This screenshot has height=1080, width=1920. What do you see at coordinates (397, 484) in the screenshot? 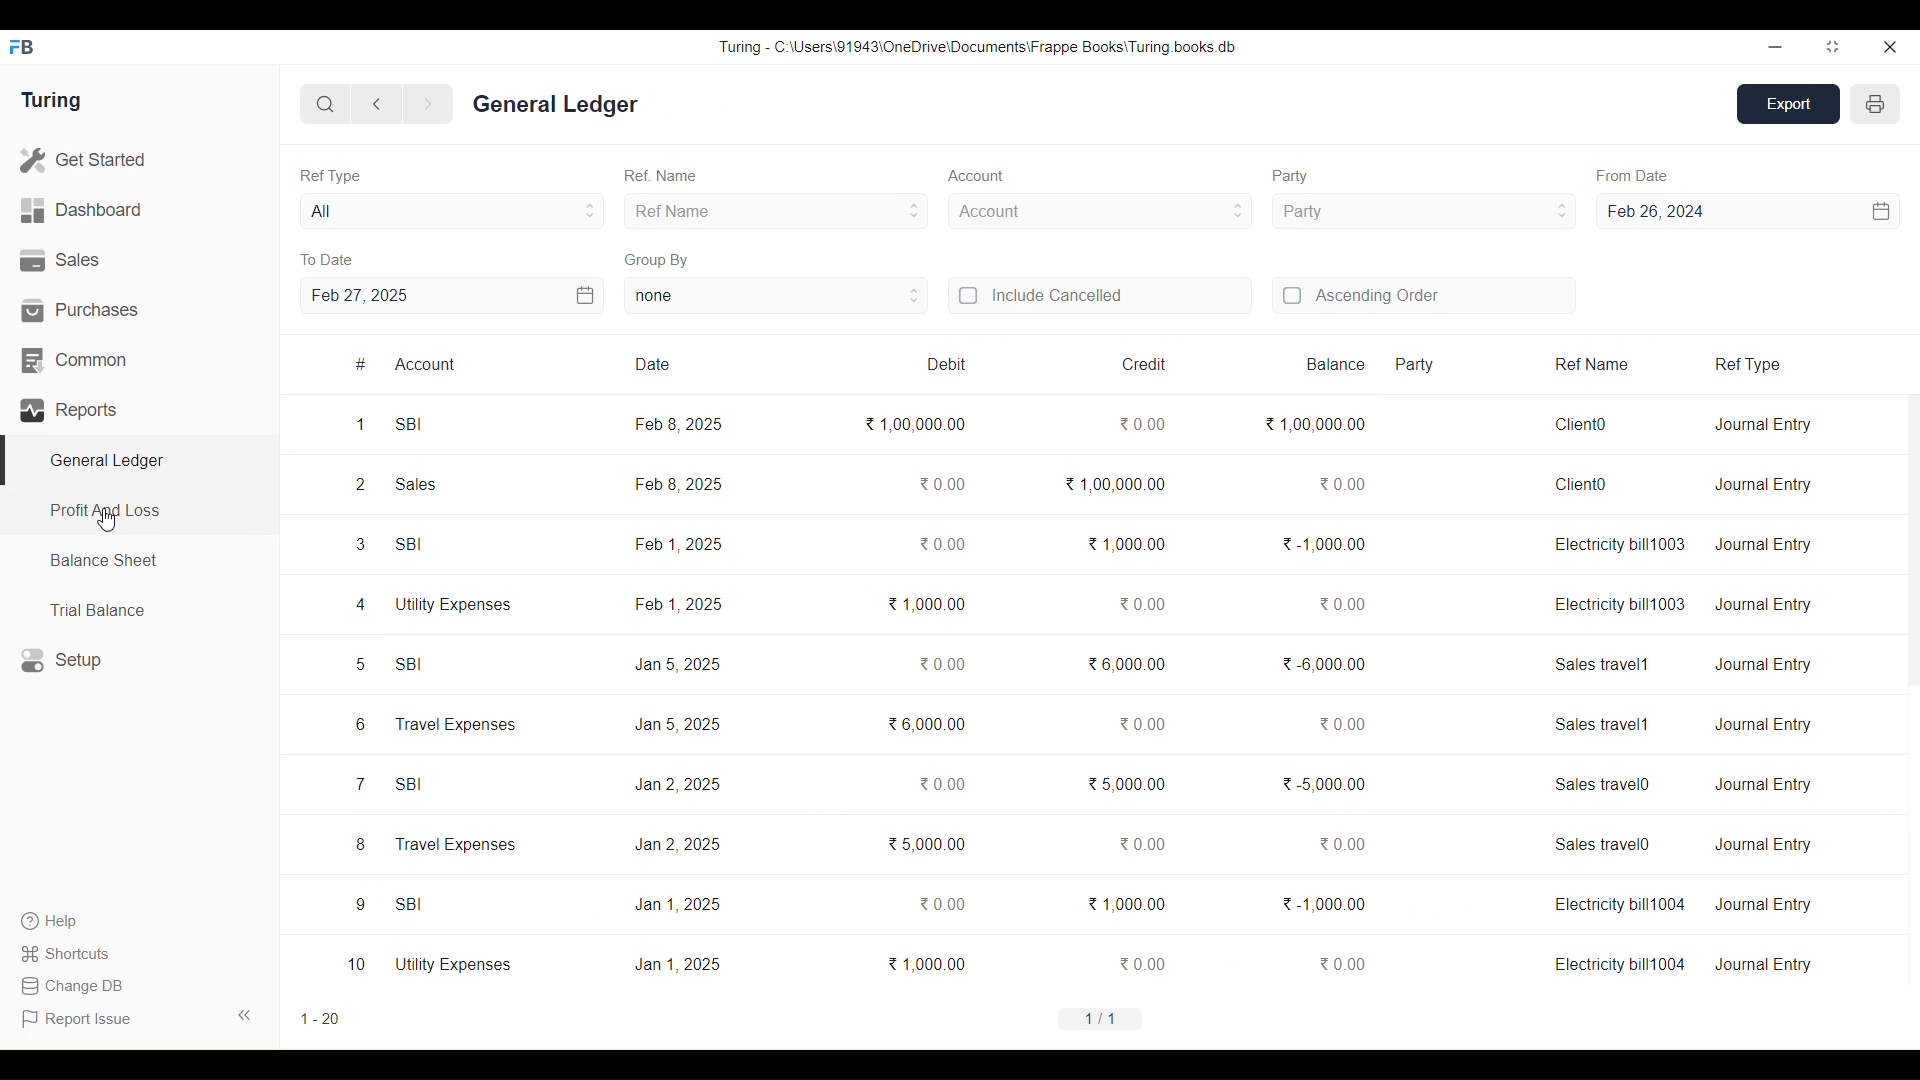
I see `2 Sales` at bounding box center [397, 484].